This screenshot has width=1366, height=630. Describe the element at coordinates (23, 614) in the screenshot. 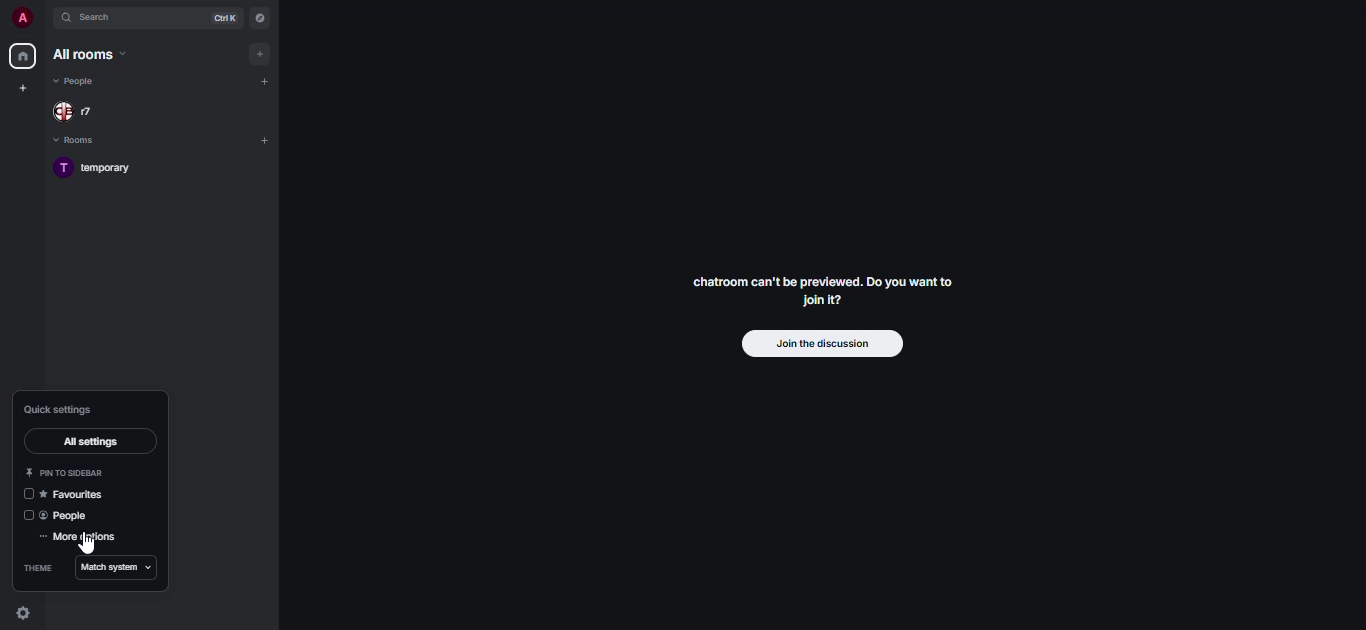

I see `quick settings` at that location.